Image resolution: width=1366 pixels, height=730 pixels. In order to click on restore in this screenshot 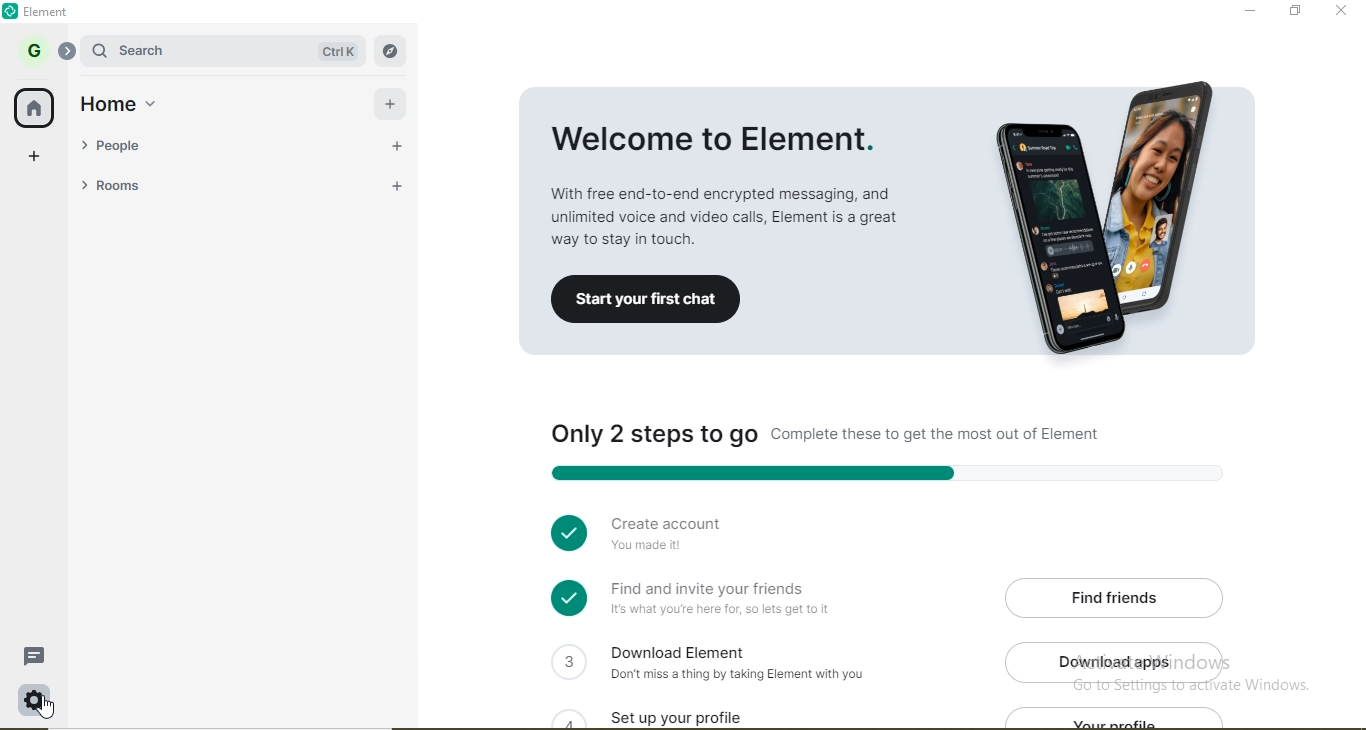, I will do `click(1294, 10)`.